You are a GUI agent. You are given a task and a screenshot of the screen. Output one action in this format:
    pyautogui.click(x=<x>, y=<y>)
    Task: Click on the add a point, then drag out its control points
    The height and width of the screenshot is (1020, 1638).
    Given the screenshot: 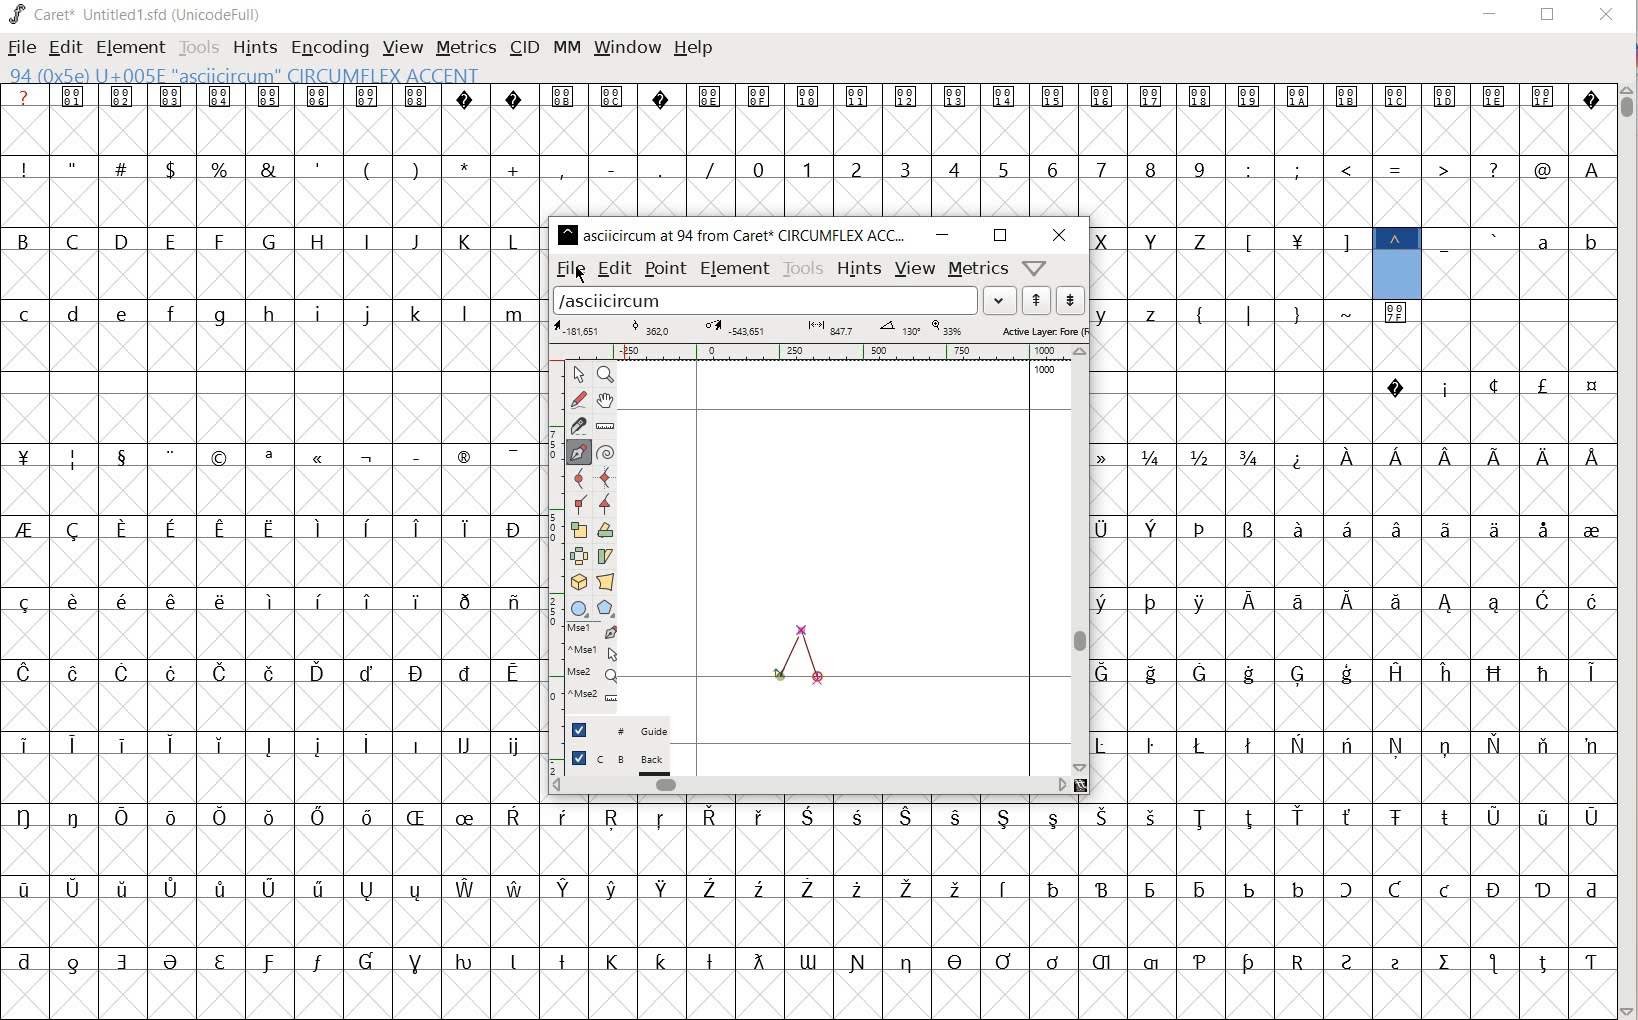 What is the action you would take?
    pyautogui.click(x=577, y=451)
    